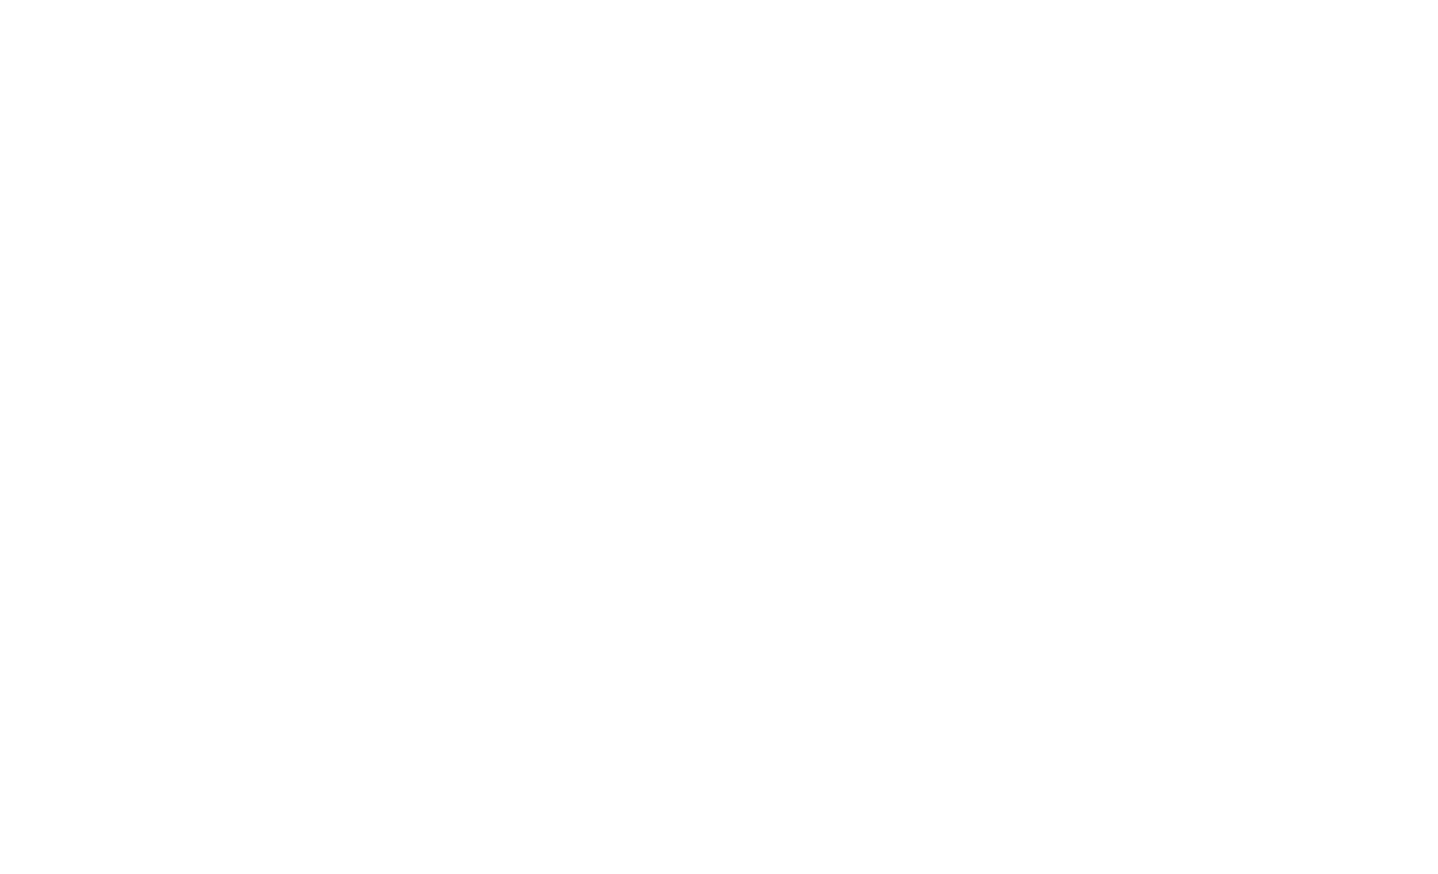  I want to click on Broadcast, so click(1107, 860).